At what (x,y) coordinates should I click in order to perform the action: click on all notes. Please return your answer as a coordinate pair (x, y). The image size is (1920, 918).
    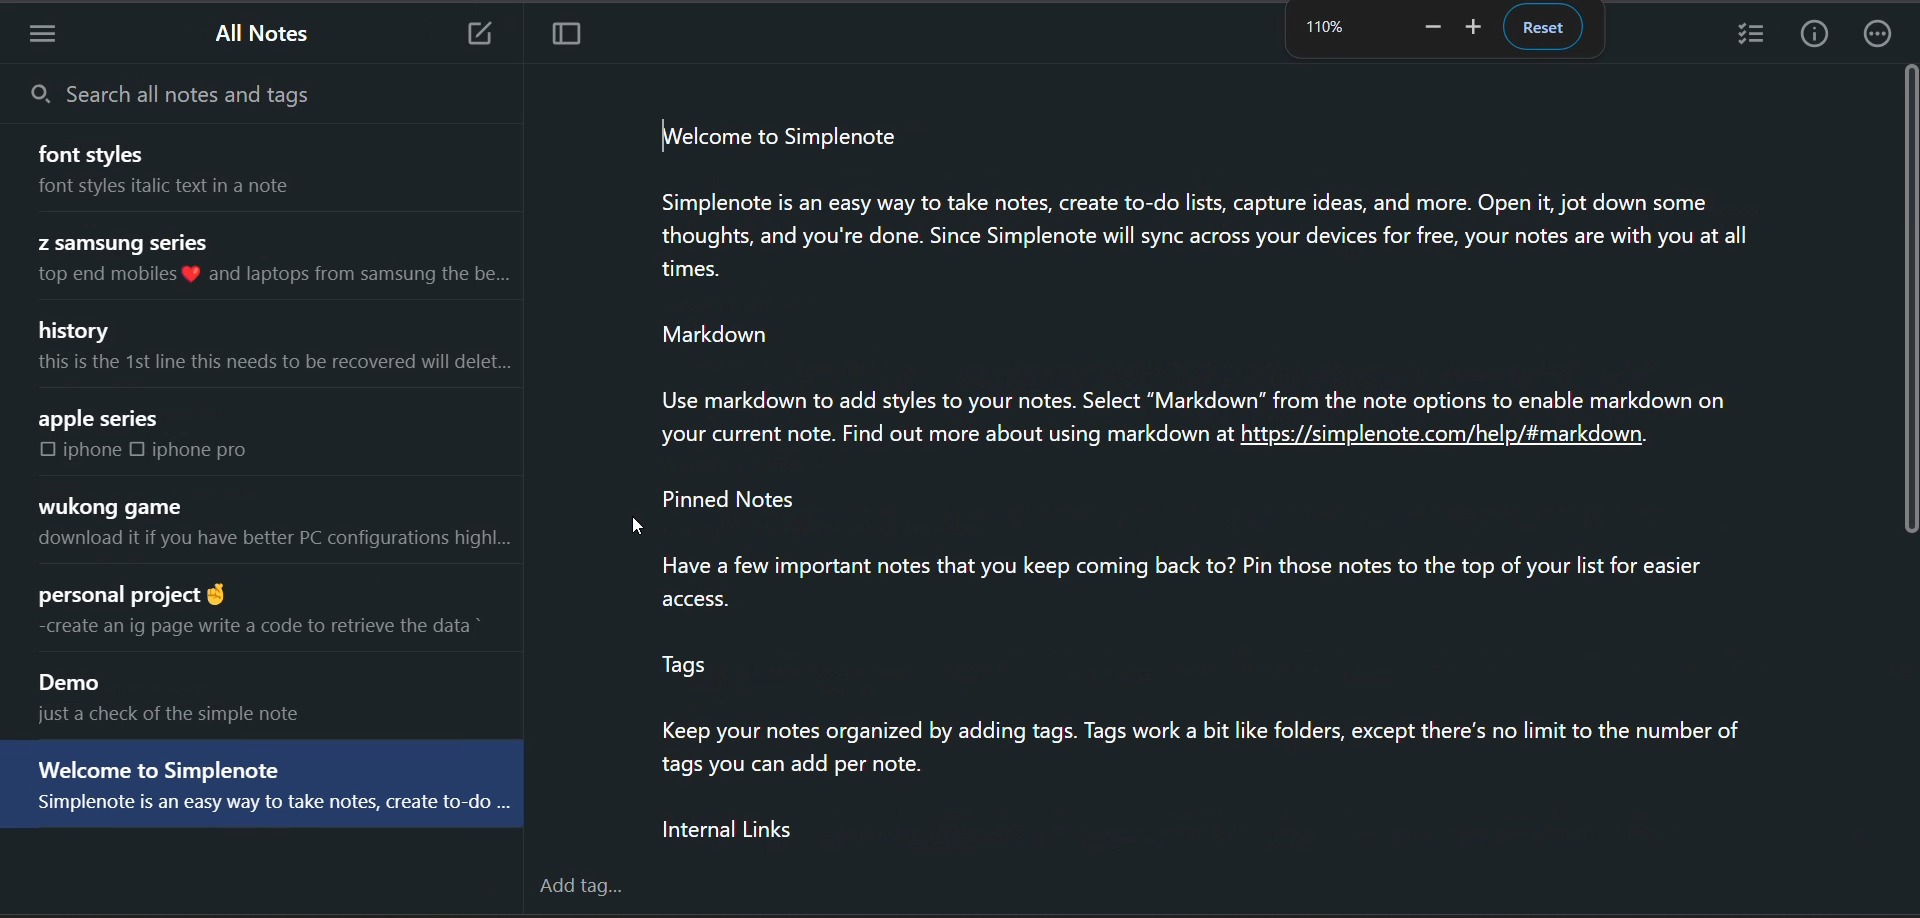
    Looking at the image, I should click on (270, 37).